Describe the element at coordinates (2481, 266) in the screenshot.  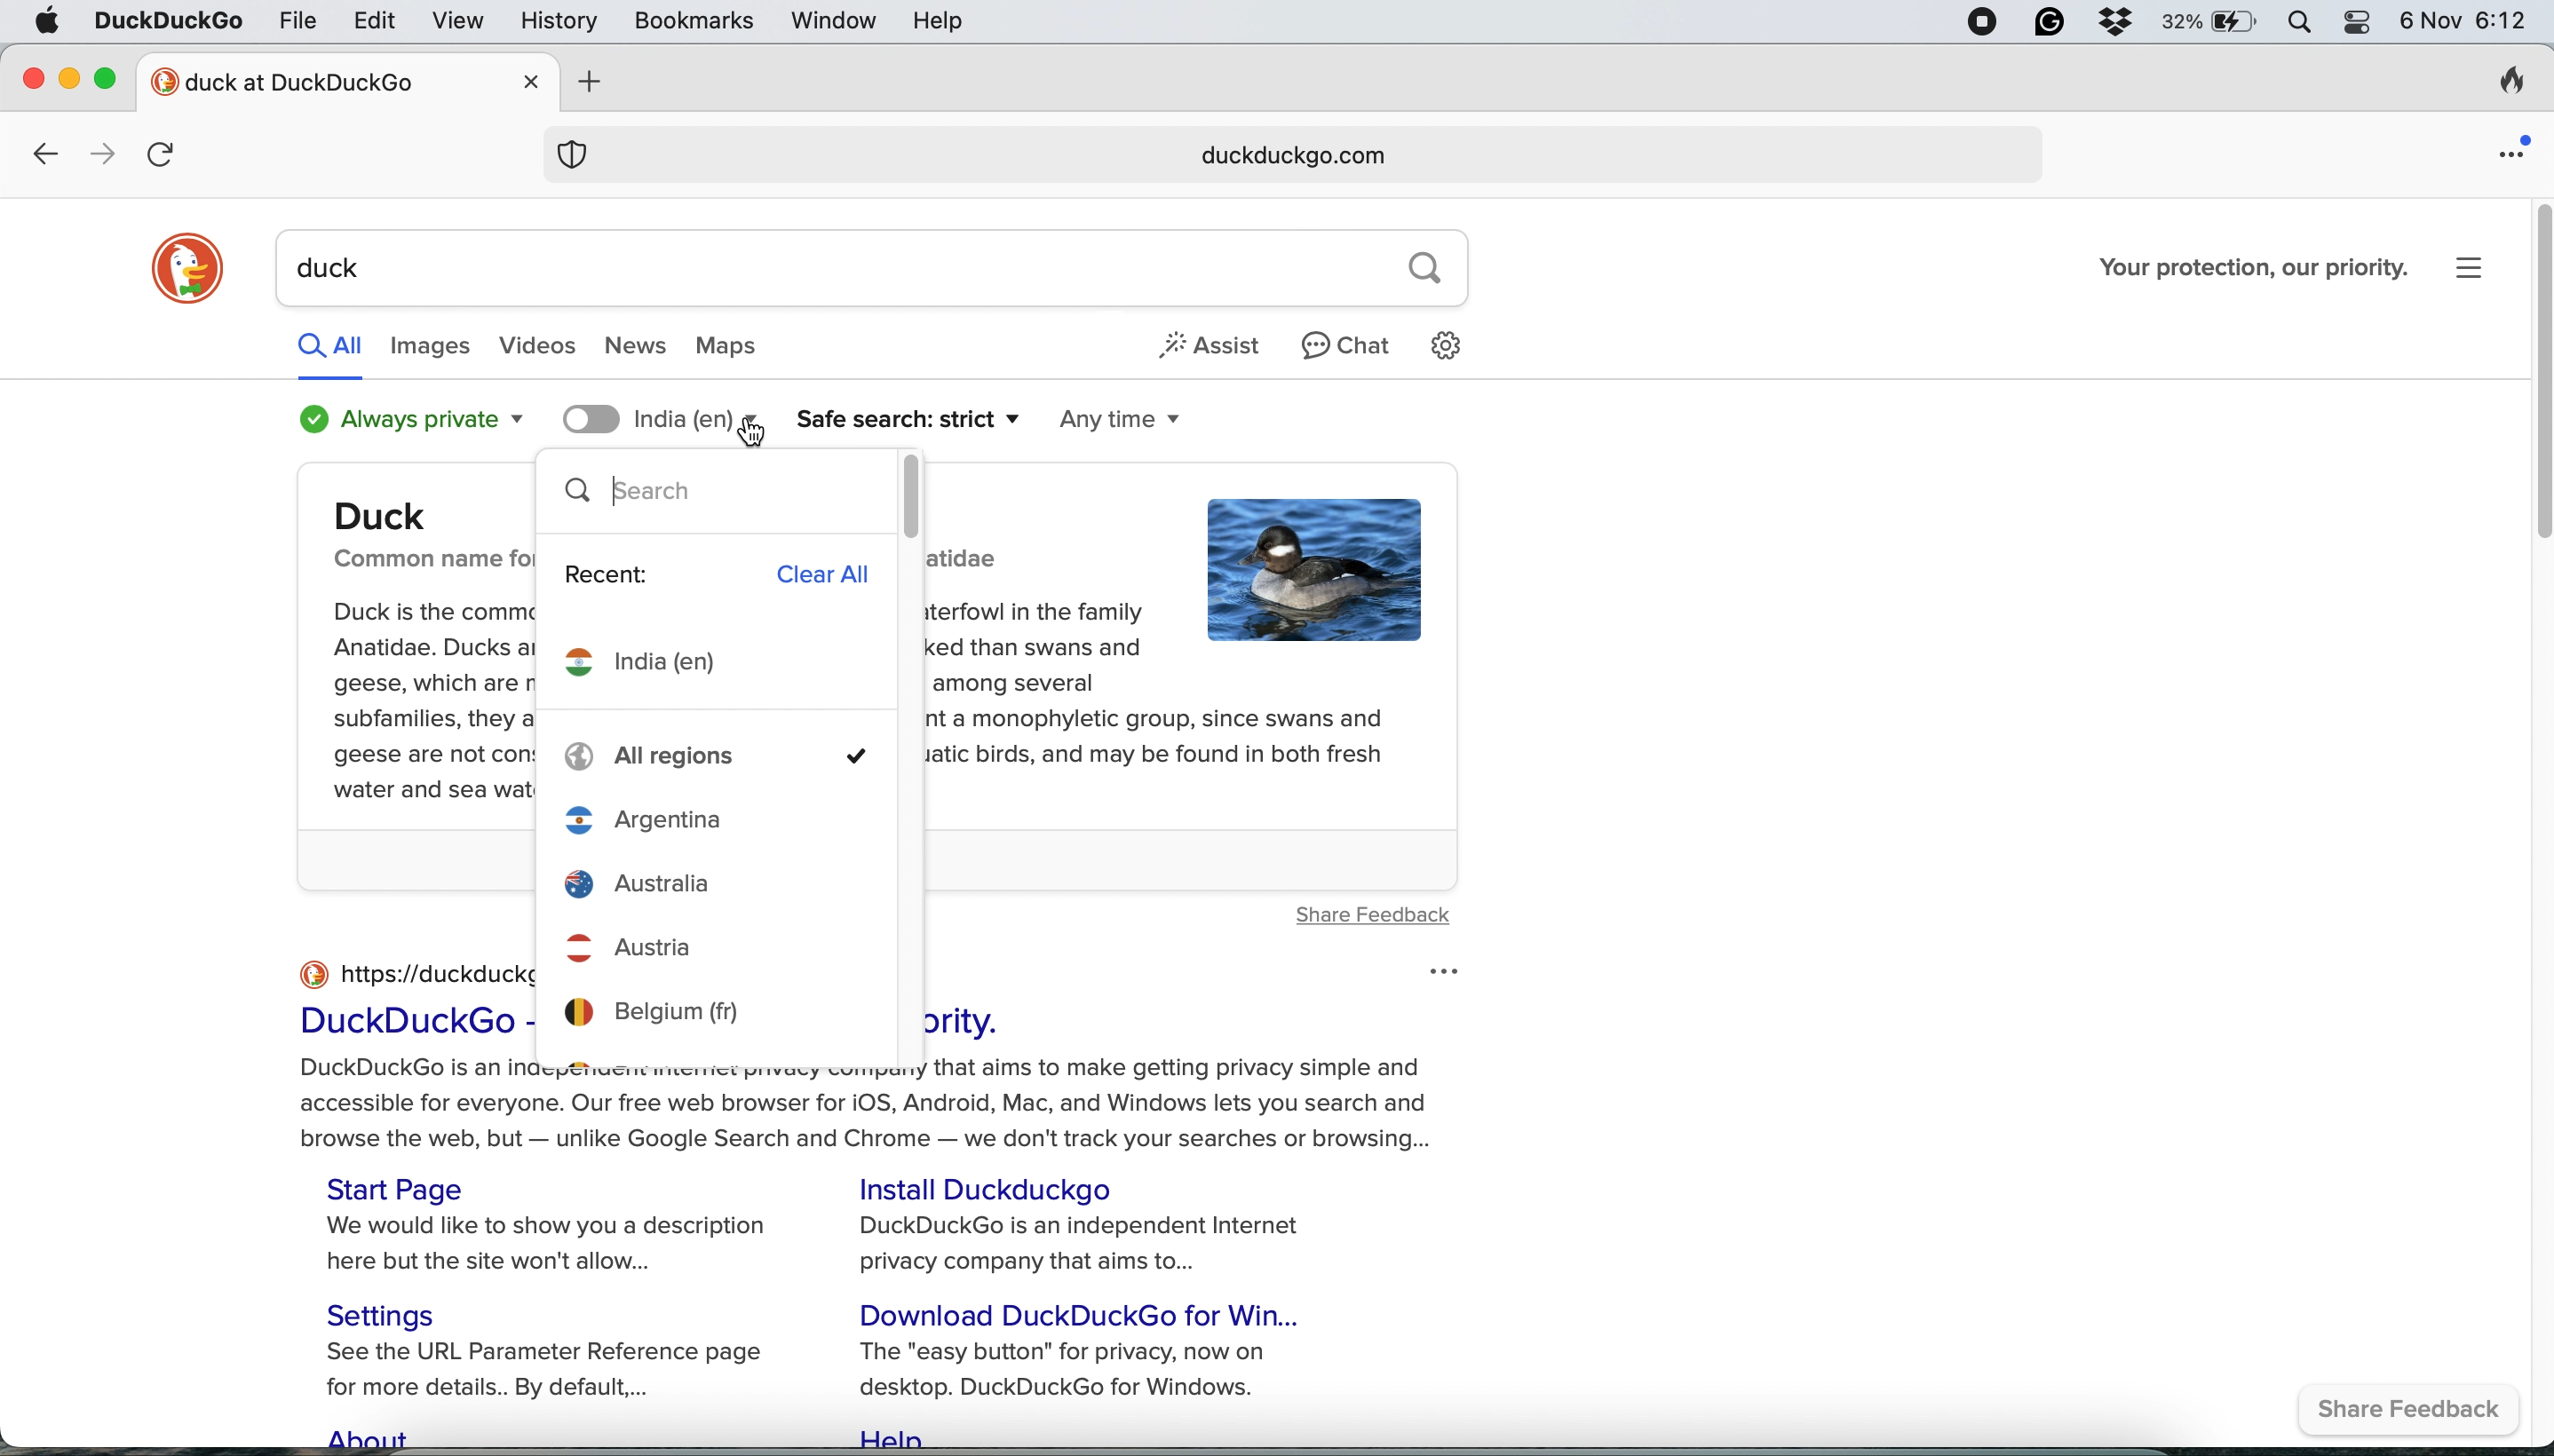
I see `settings` at that location.